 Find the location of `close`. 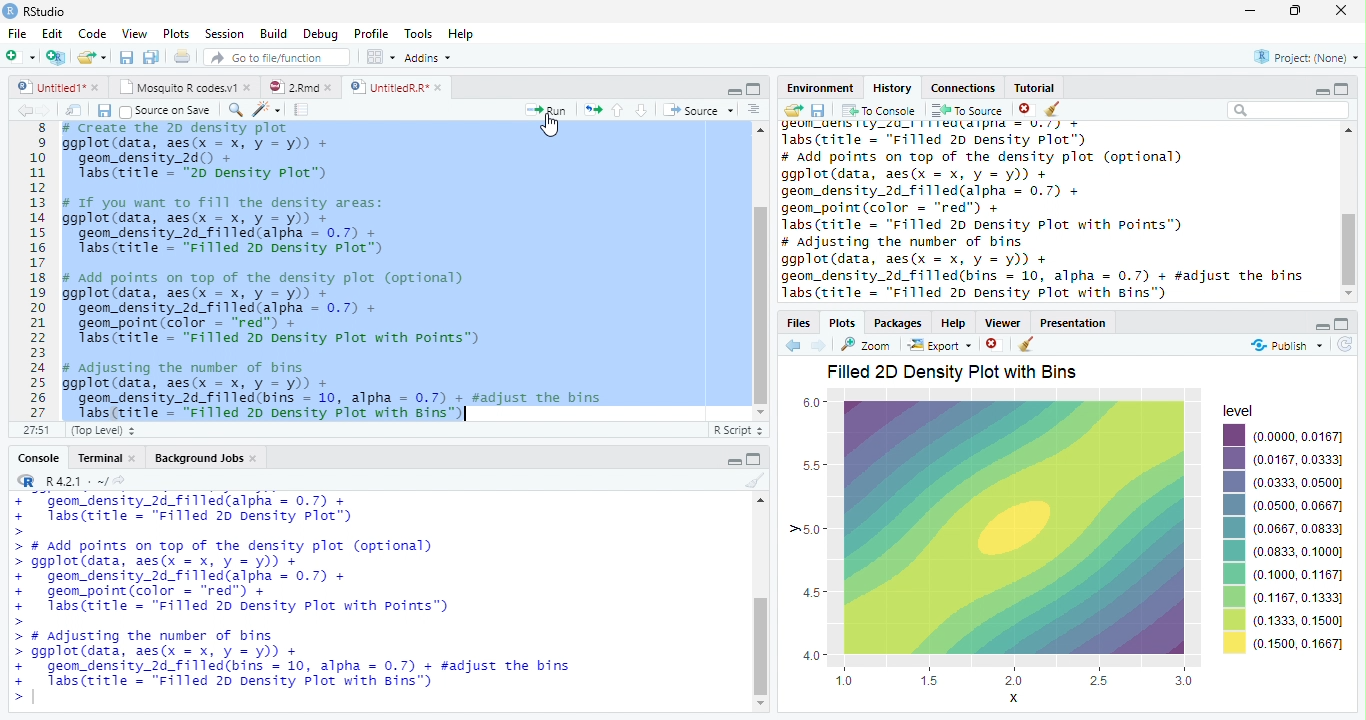

close is located at coordinates (993, 344).